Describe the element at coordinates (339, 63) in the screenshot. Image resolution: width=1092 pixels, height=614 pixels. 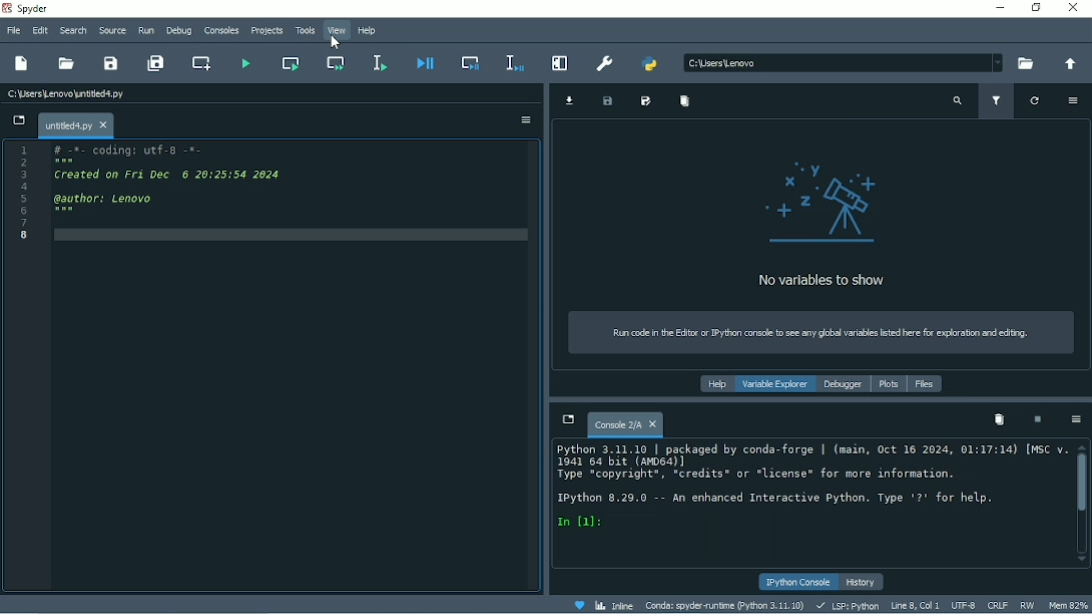
I see `Run current cell and go to the next one` at that location.